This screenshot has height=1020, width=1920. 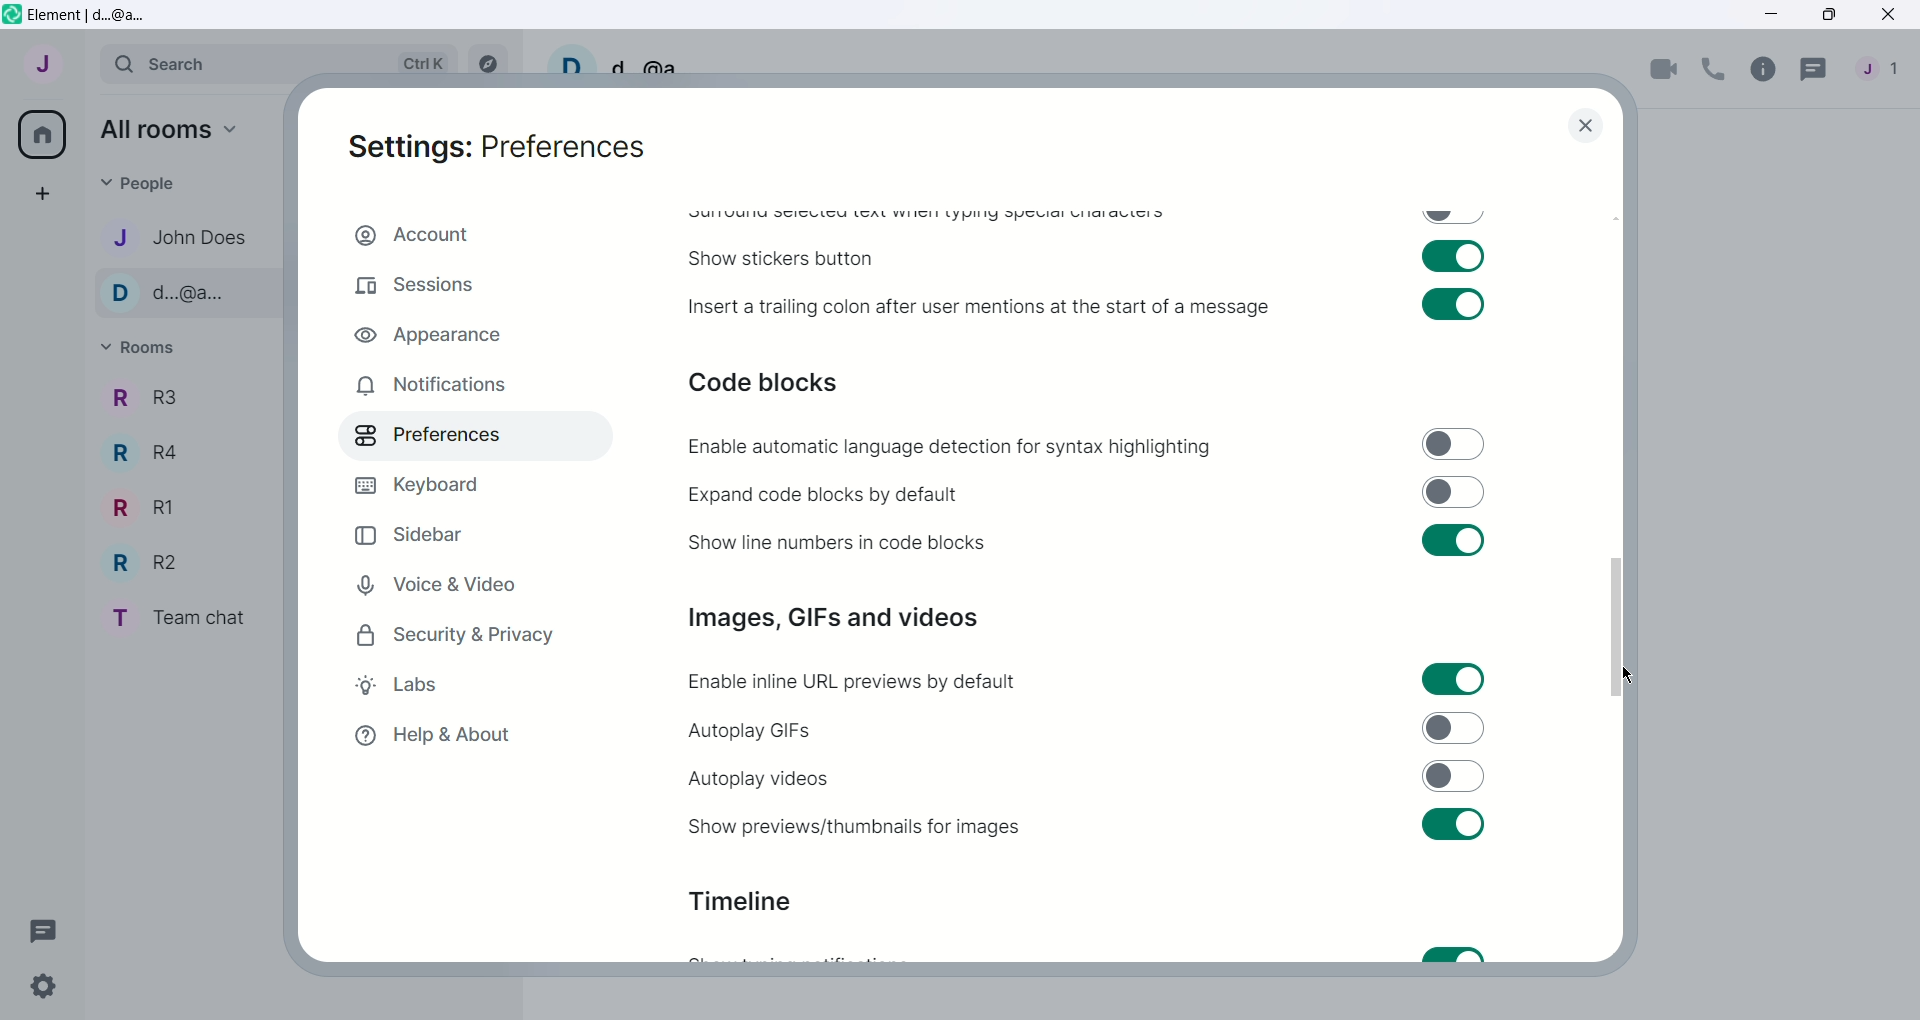 What do you see at coordinates (497, 148) in the screenshot?
I see `Settings: Preferences` at bounding box center [497, 148].